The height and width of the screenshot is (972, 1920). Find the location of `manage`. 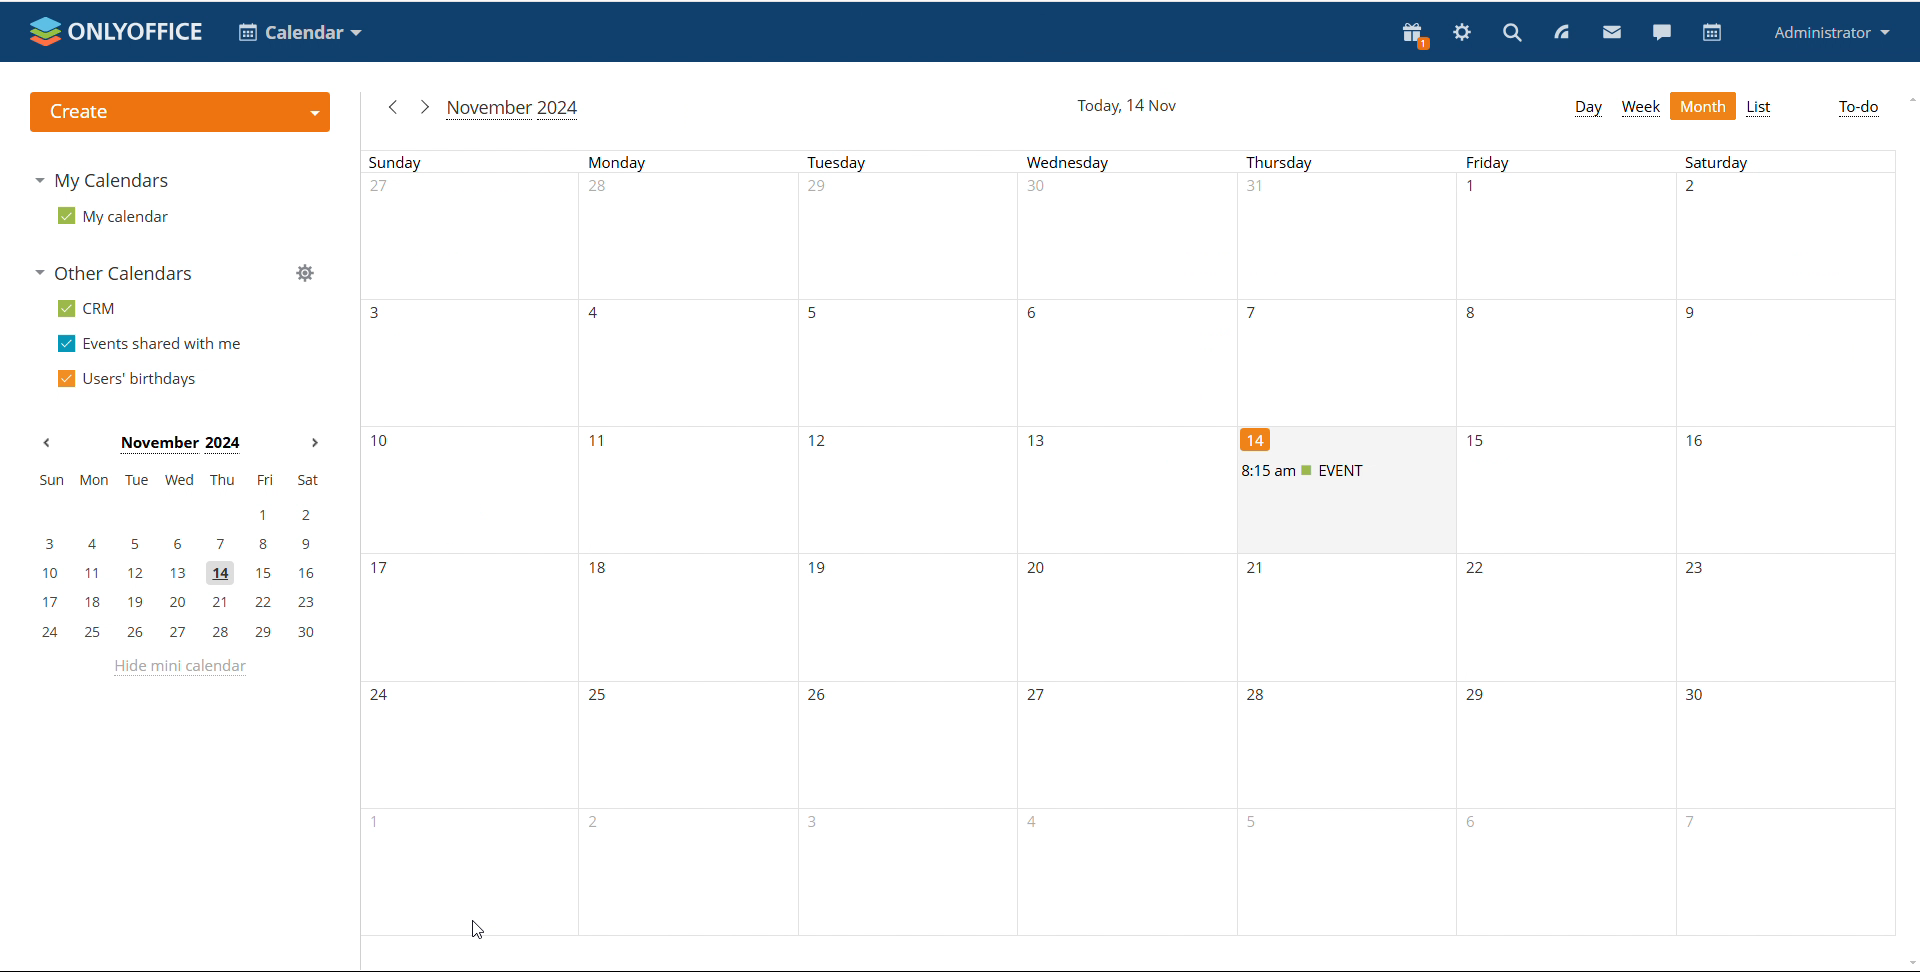

manage is located at coordinates (305, 273).